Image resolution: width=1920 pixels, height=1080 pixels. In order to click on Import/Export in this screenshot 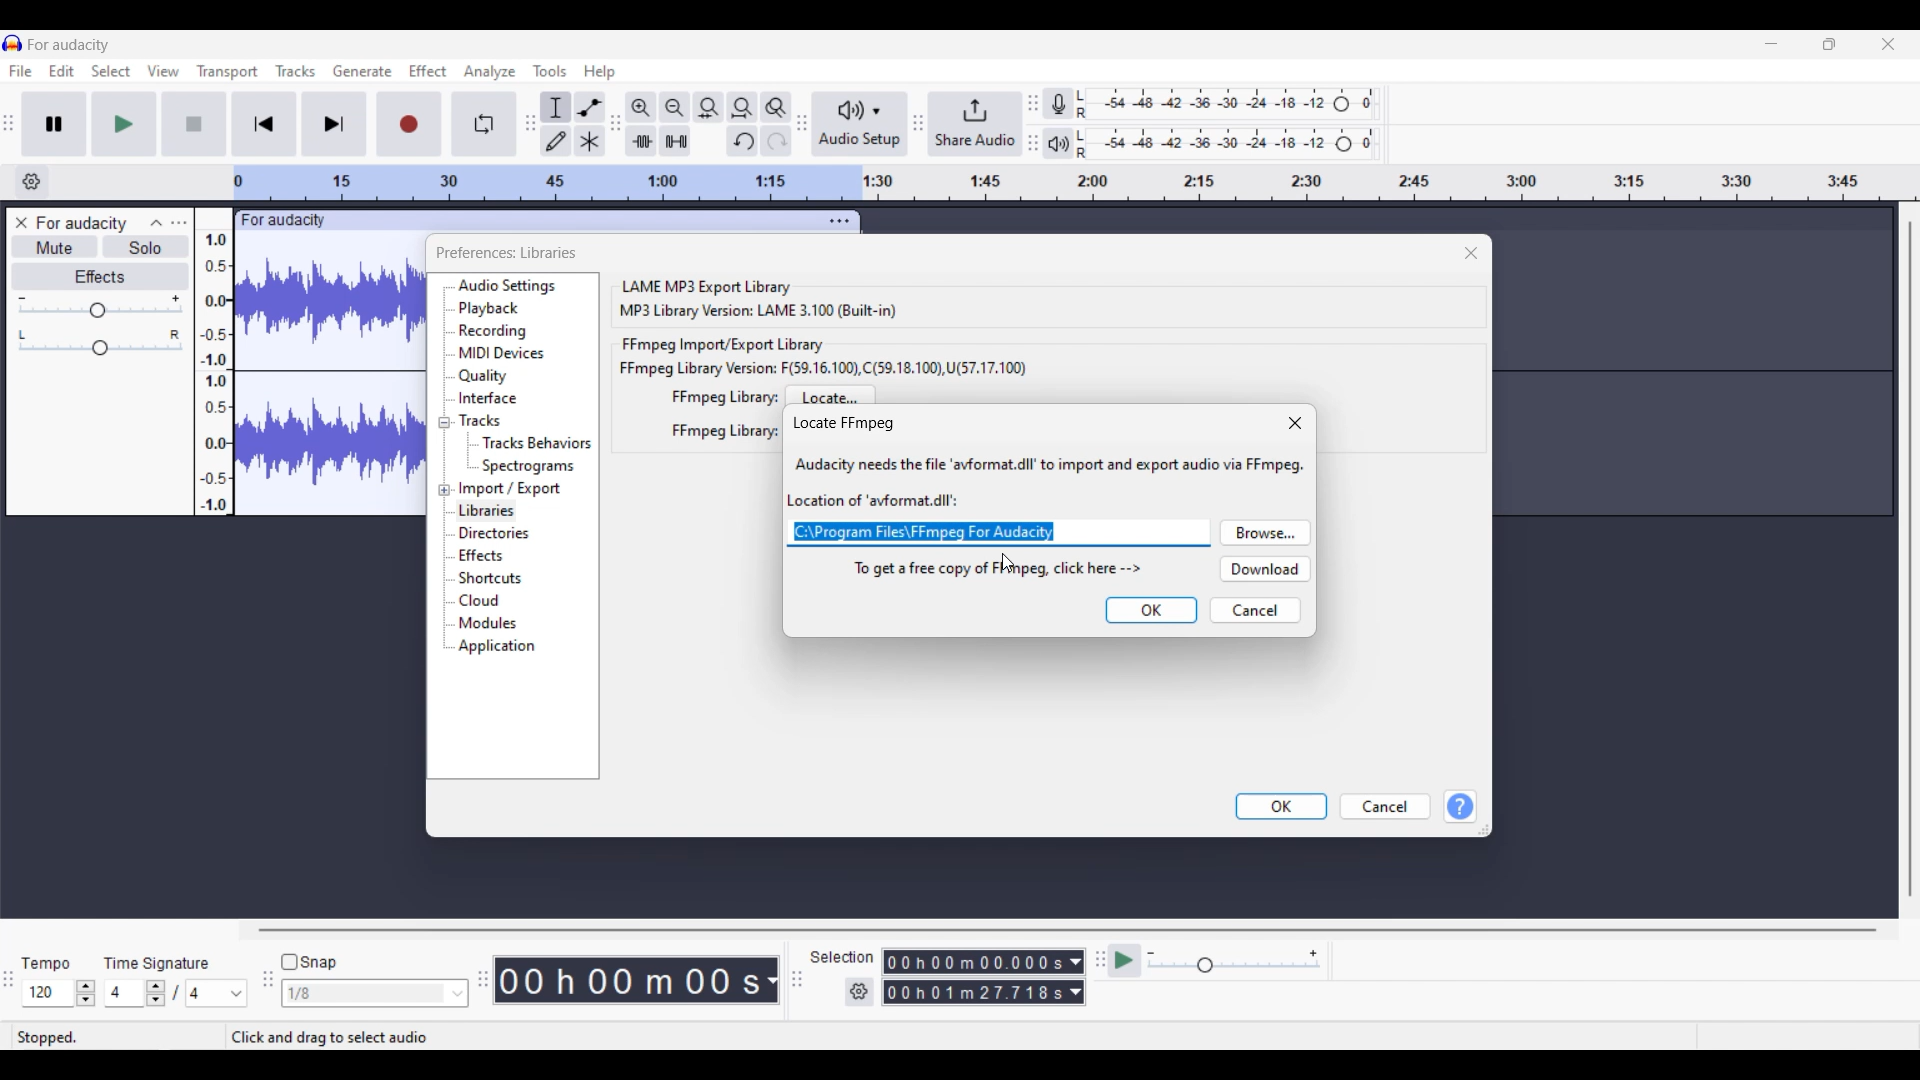, I will do `click(512, 489)`.